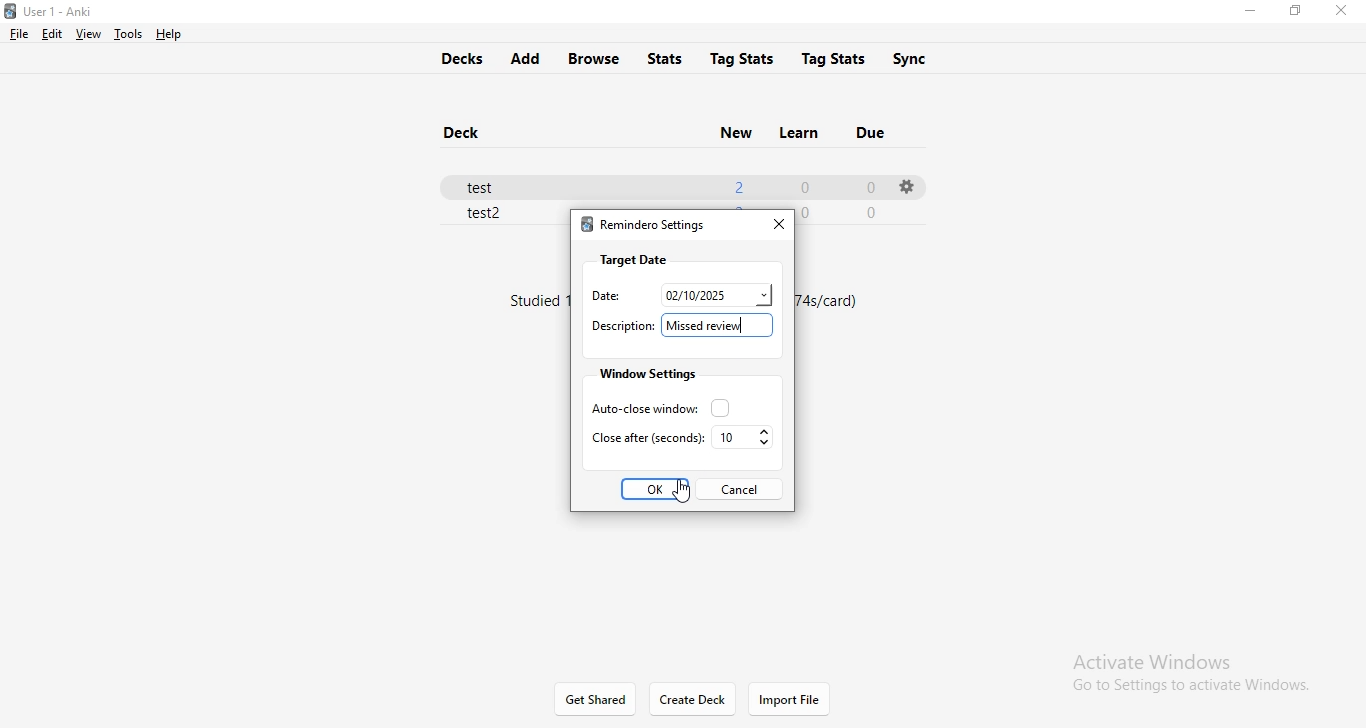 This screenshot has width=1366, height=728. Describe the element at coordinates (734, 131) in the screenshot. I see `new` at that location.